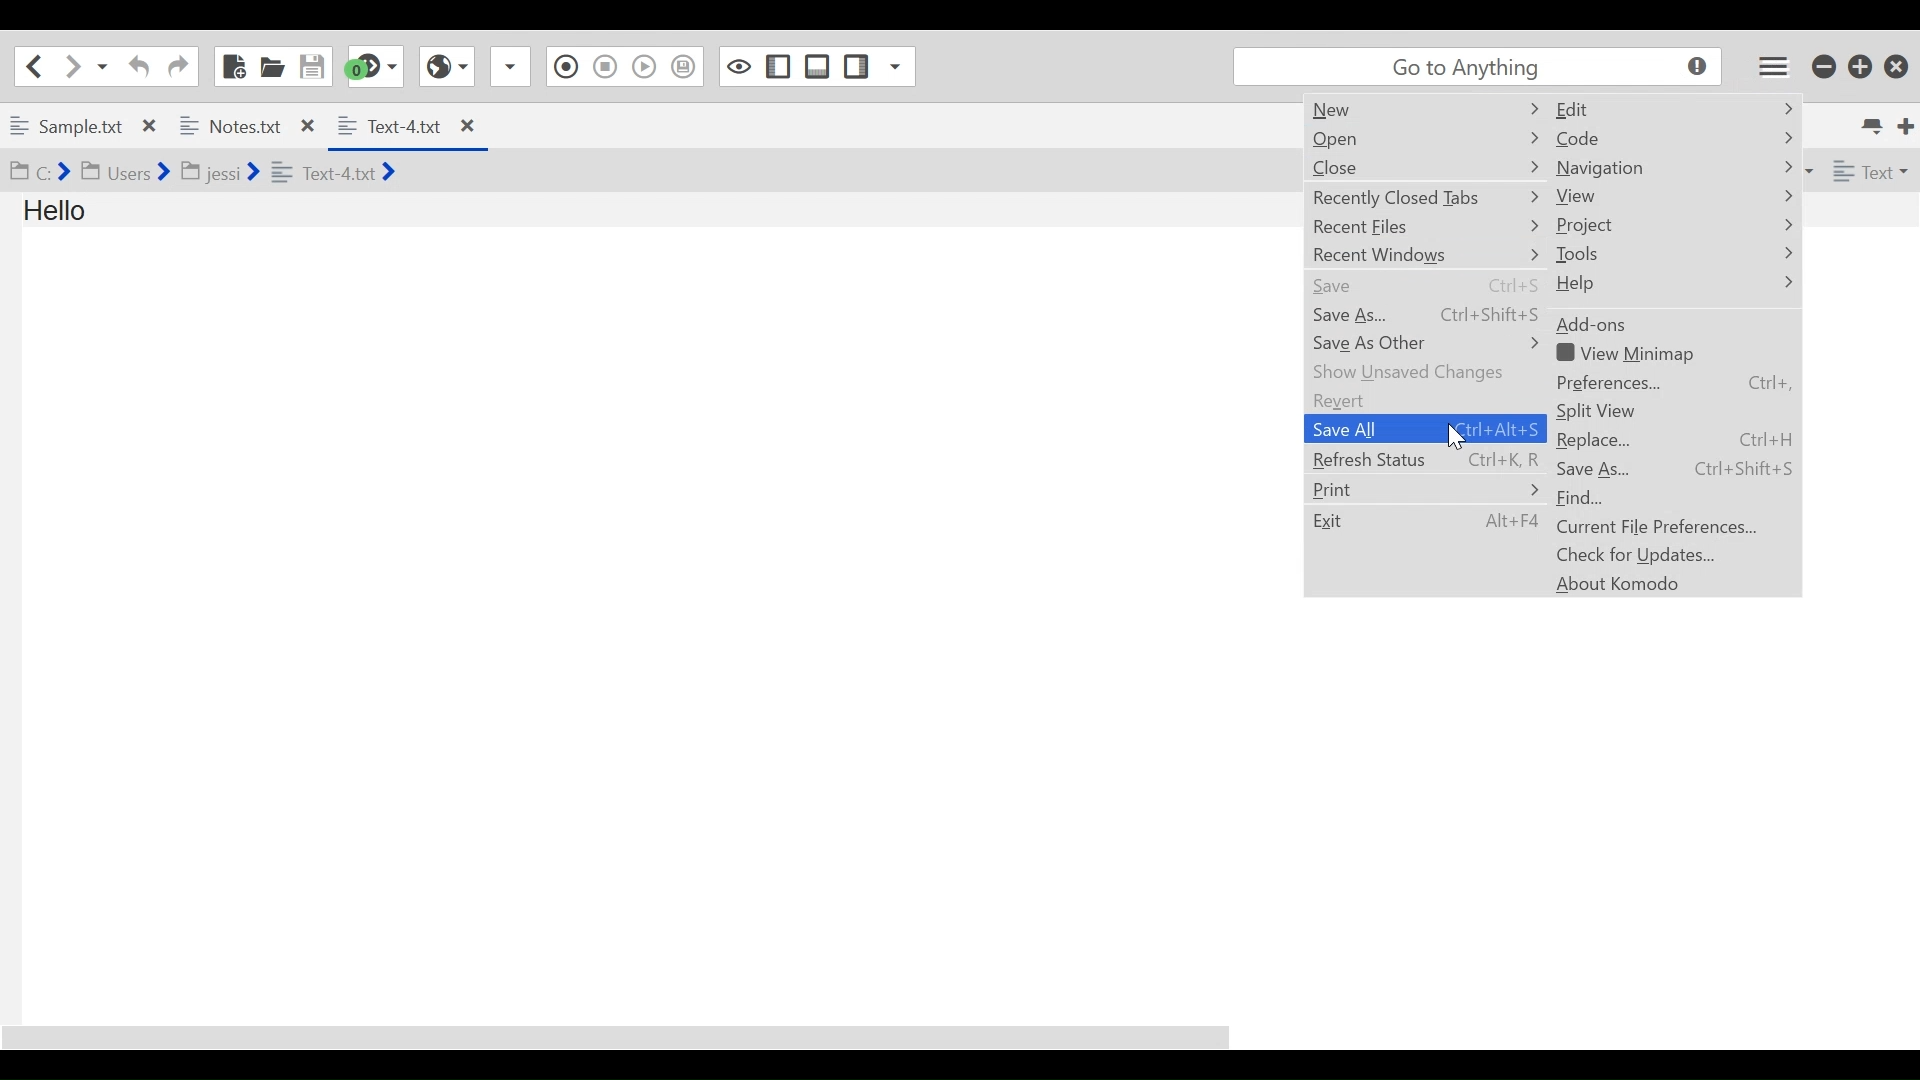 Image resolution: width=1920 pixels, height=1080 pixels. I want to click on Open tab, so click(163, 128).